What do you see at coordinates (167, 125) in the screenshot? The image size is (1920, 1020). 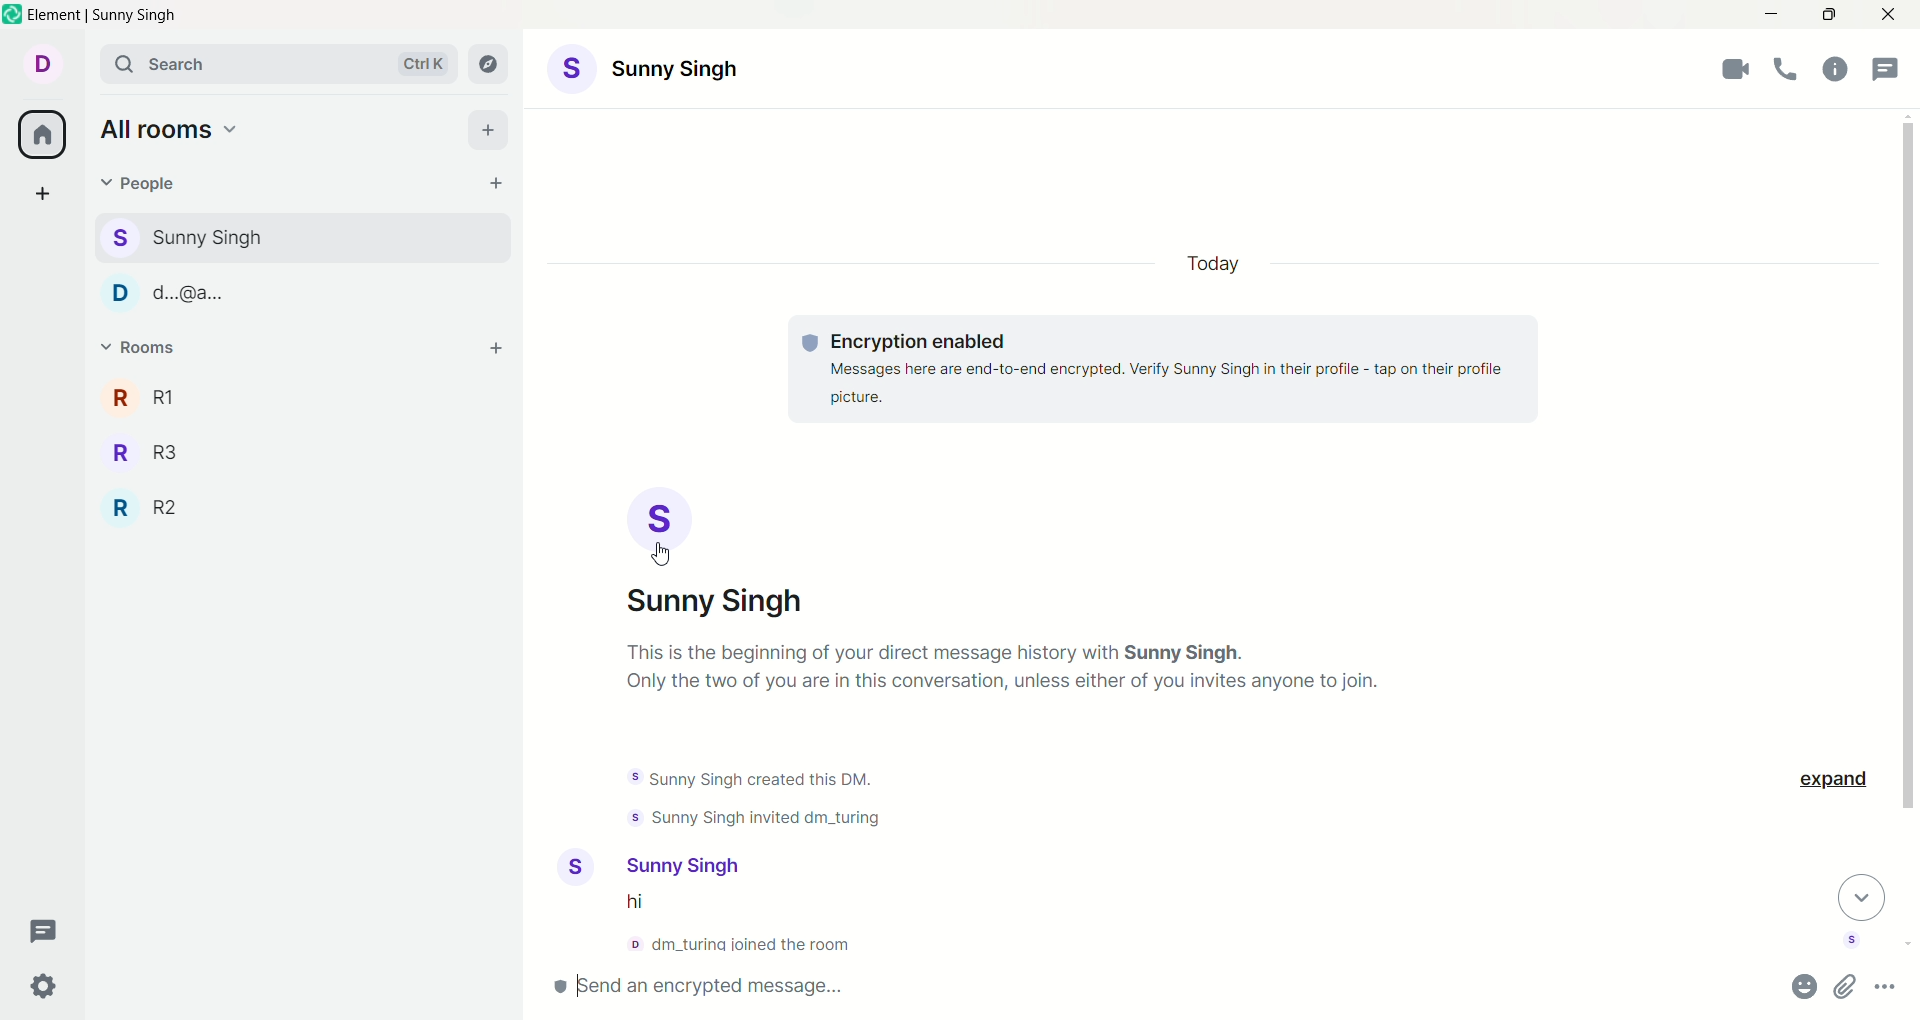 I see `all rooms` at bounding box center [167, 125].